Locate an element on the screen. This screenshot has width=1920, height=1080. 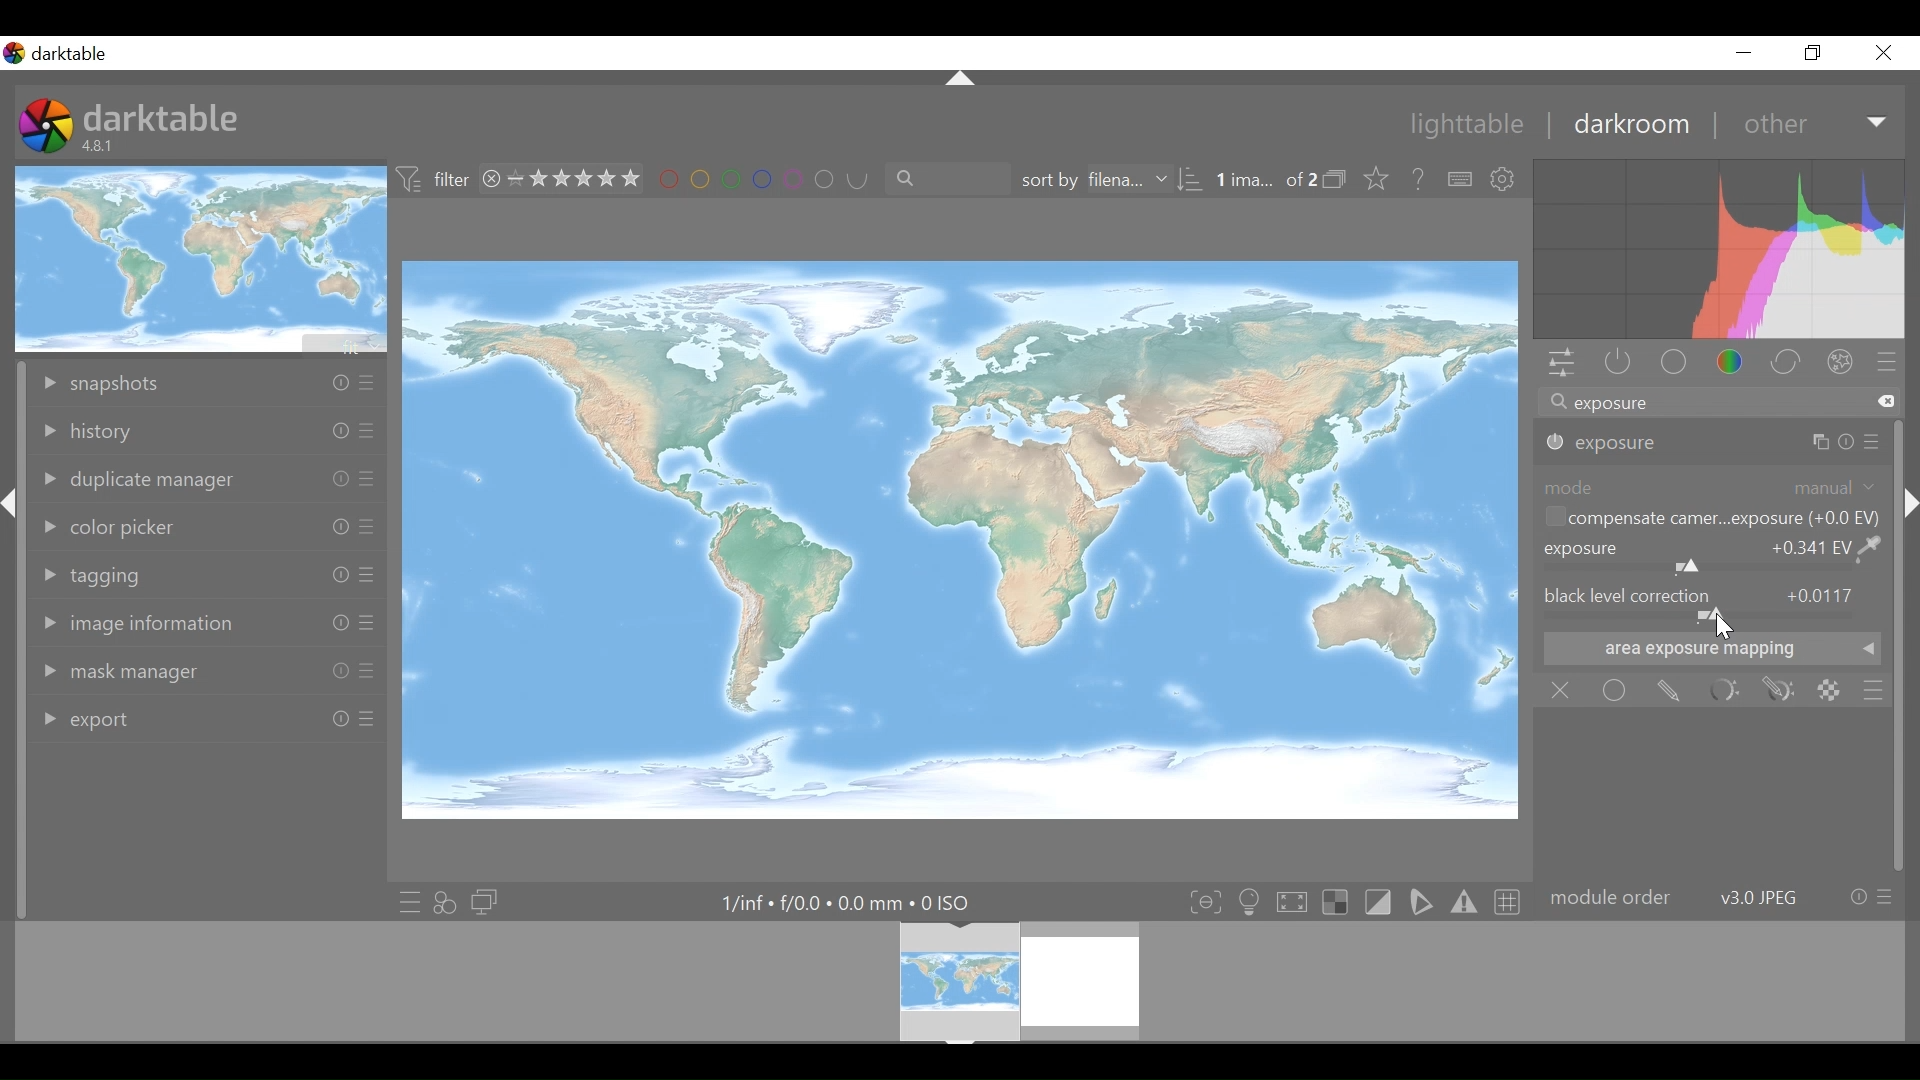
Image 1 out of 2 selected is located at coordinates (1265, 178).